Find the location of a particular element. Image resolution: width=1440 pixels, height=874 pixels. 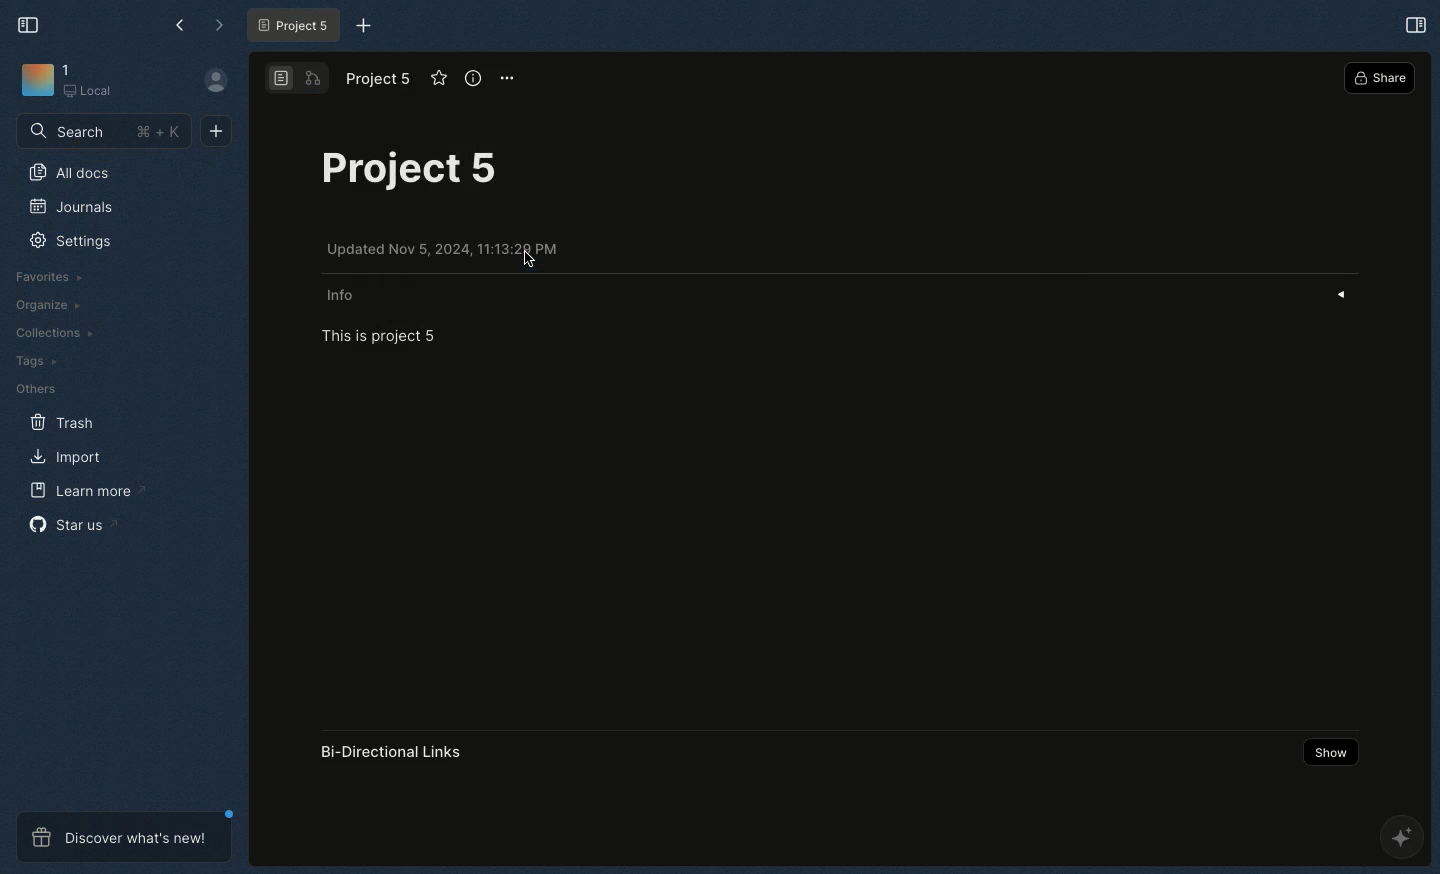

Project 5 is located at coordinates (294, 23).